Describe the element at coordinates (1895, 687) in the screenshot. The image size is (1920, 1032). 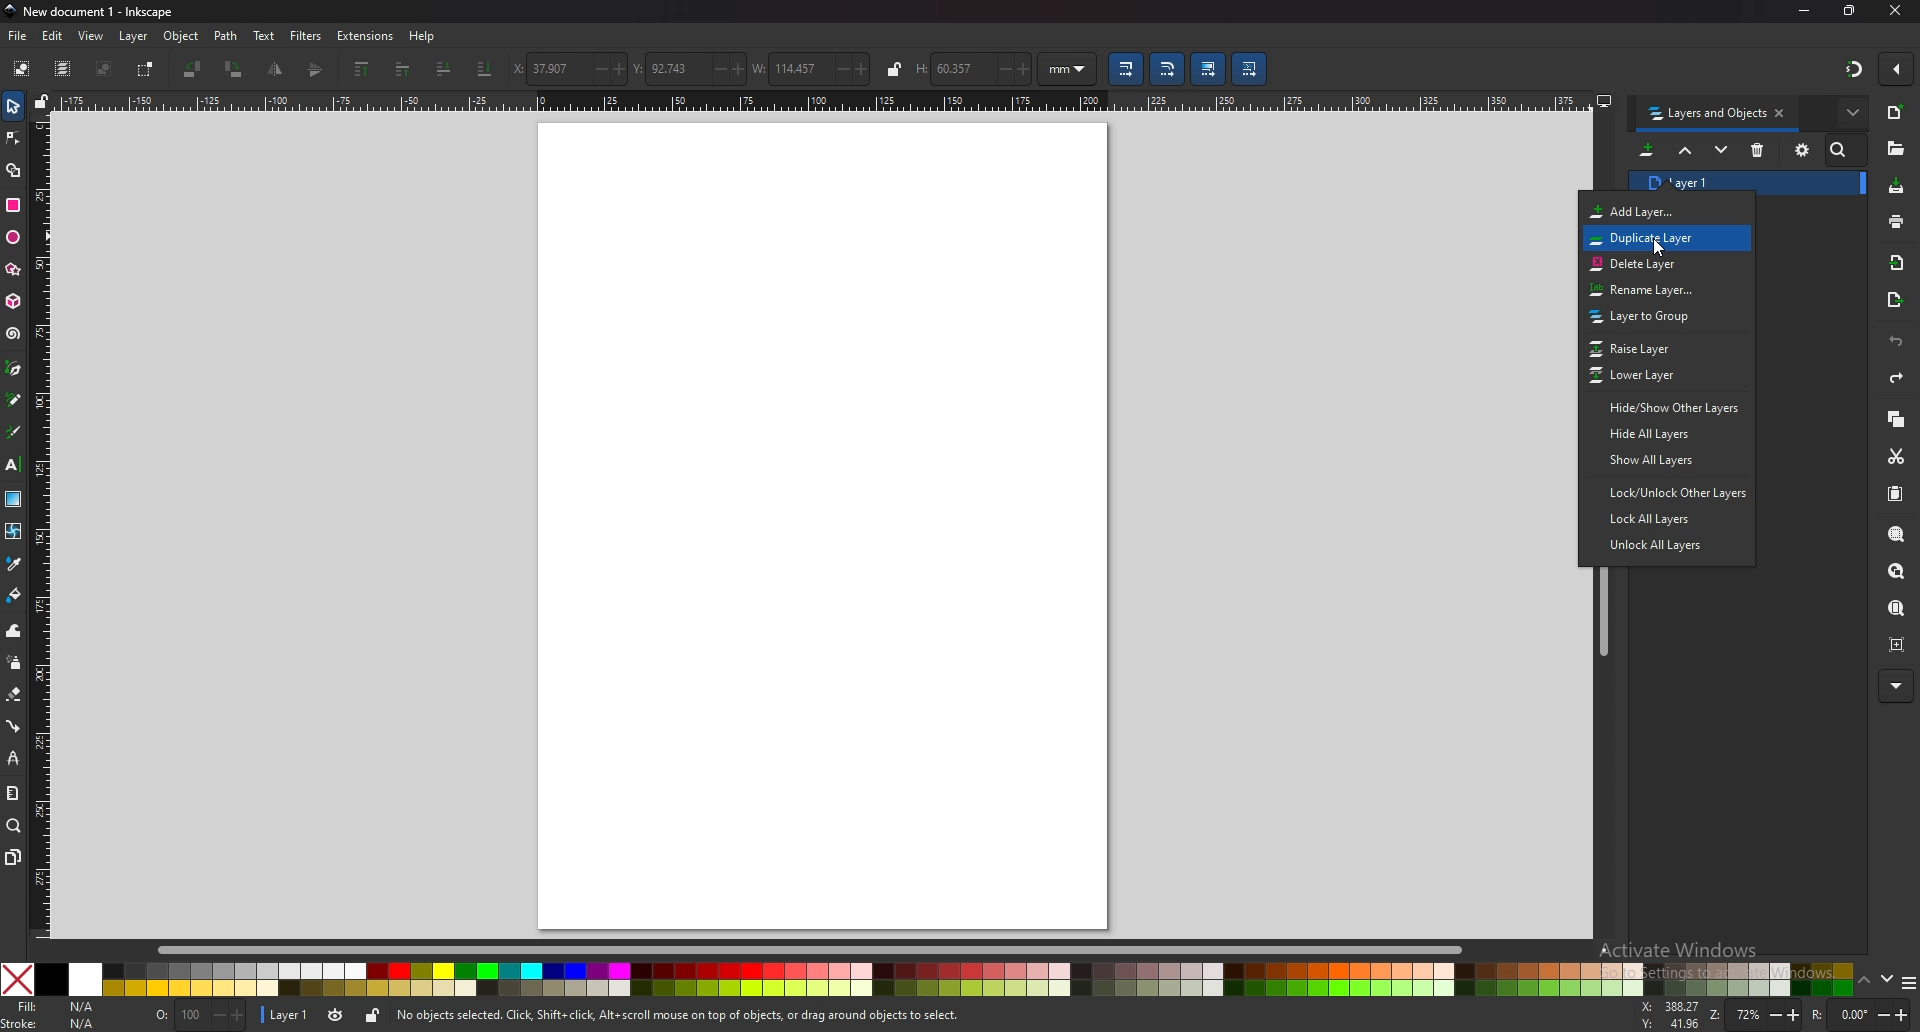
I see `more` at that location.